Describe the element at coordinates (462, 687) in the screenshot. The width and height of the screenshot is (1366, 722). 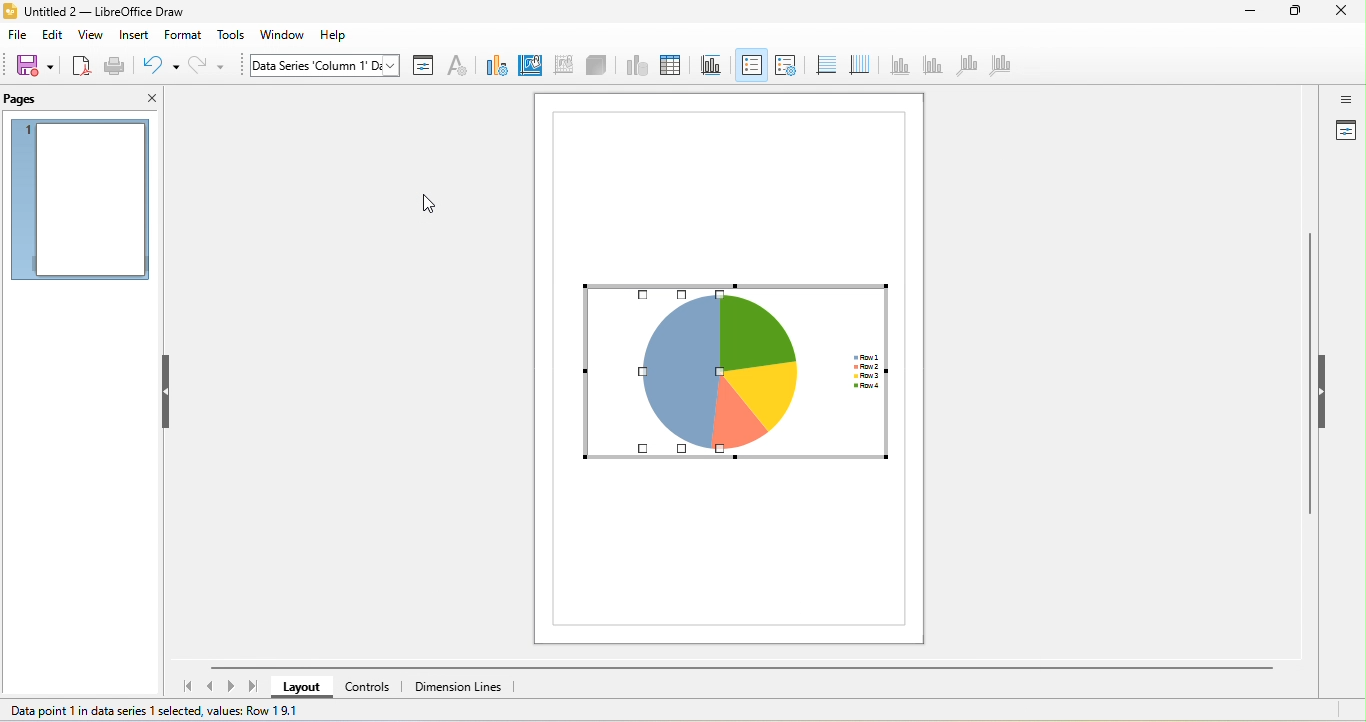
I see `dimension lines` at that location.